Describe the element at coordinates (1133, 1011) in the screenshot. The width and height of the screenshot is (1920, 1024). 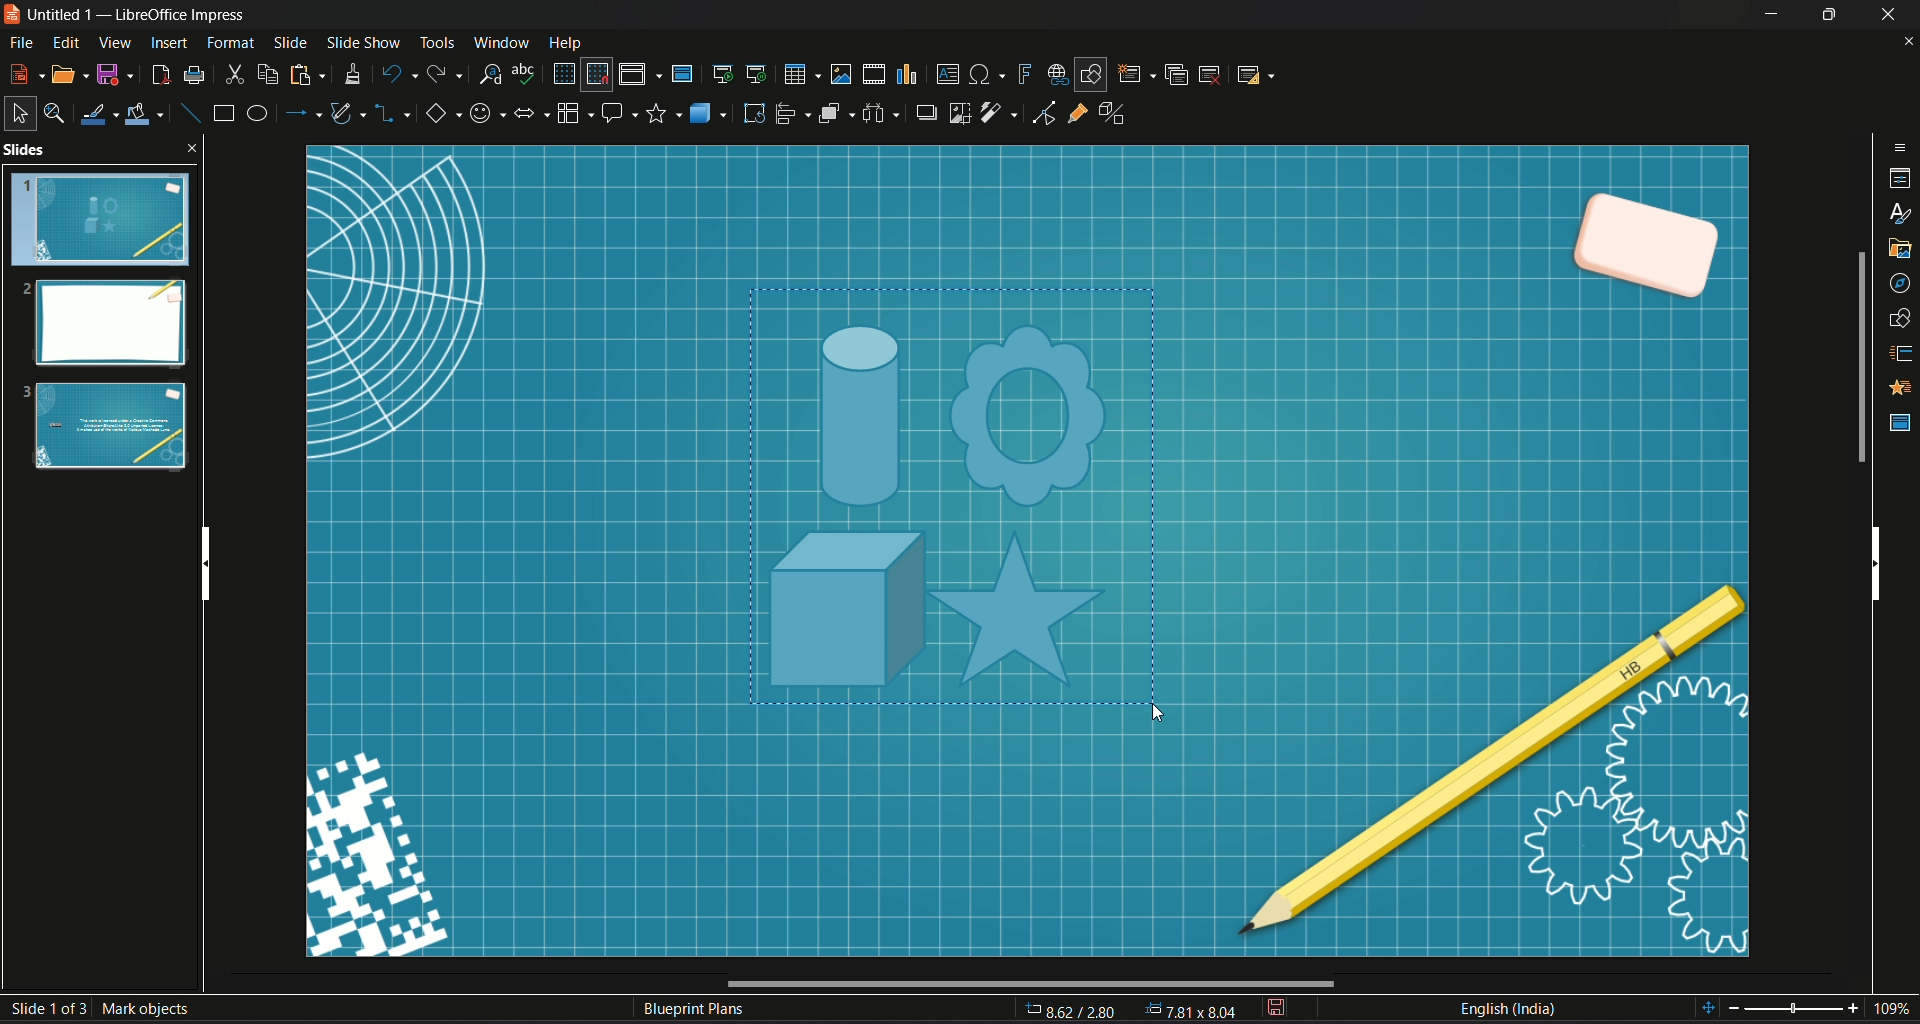
I see `Page Dimensions` at that location.